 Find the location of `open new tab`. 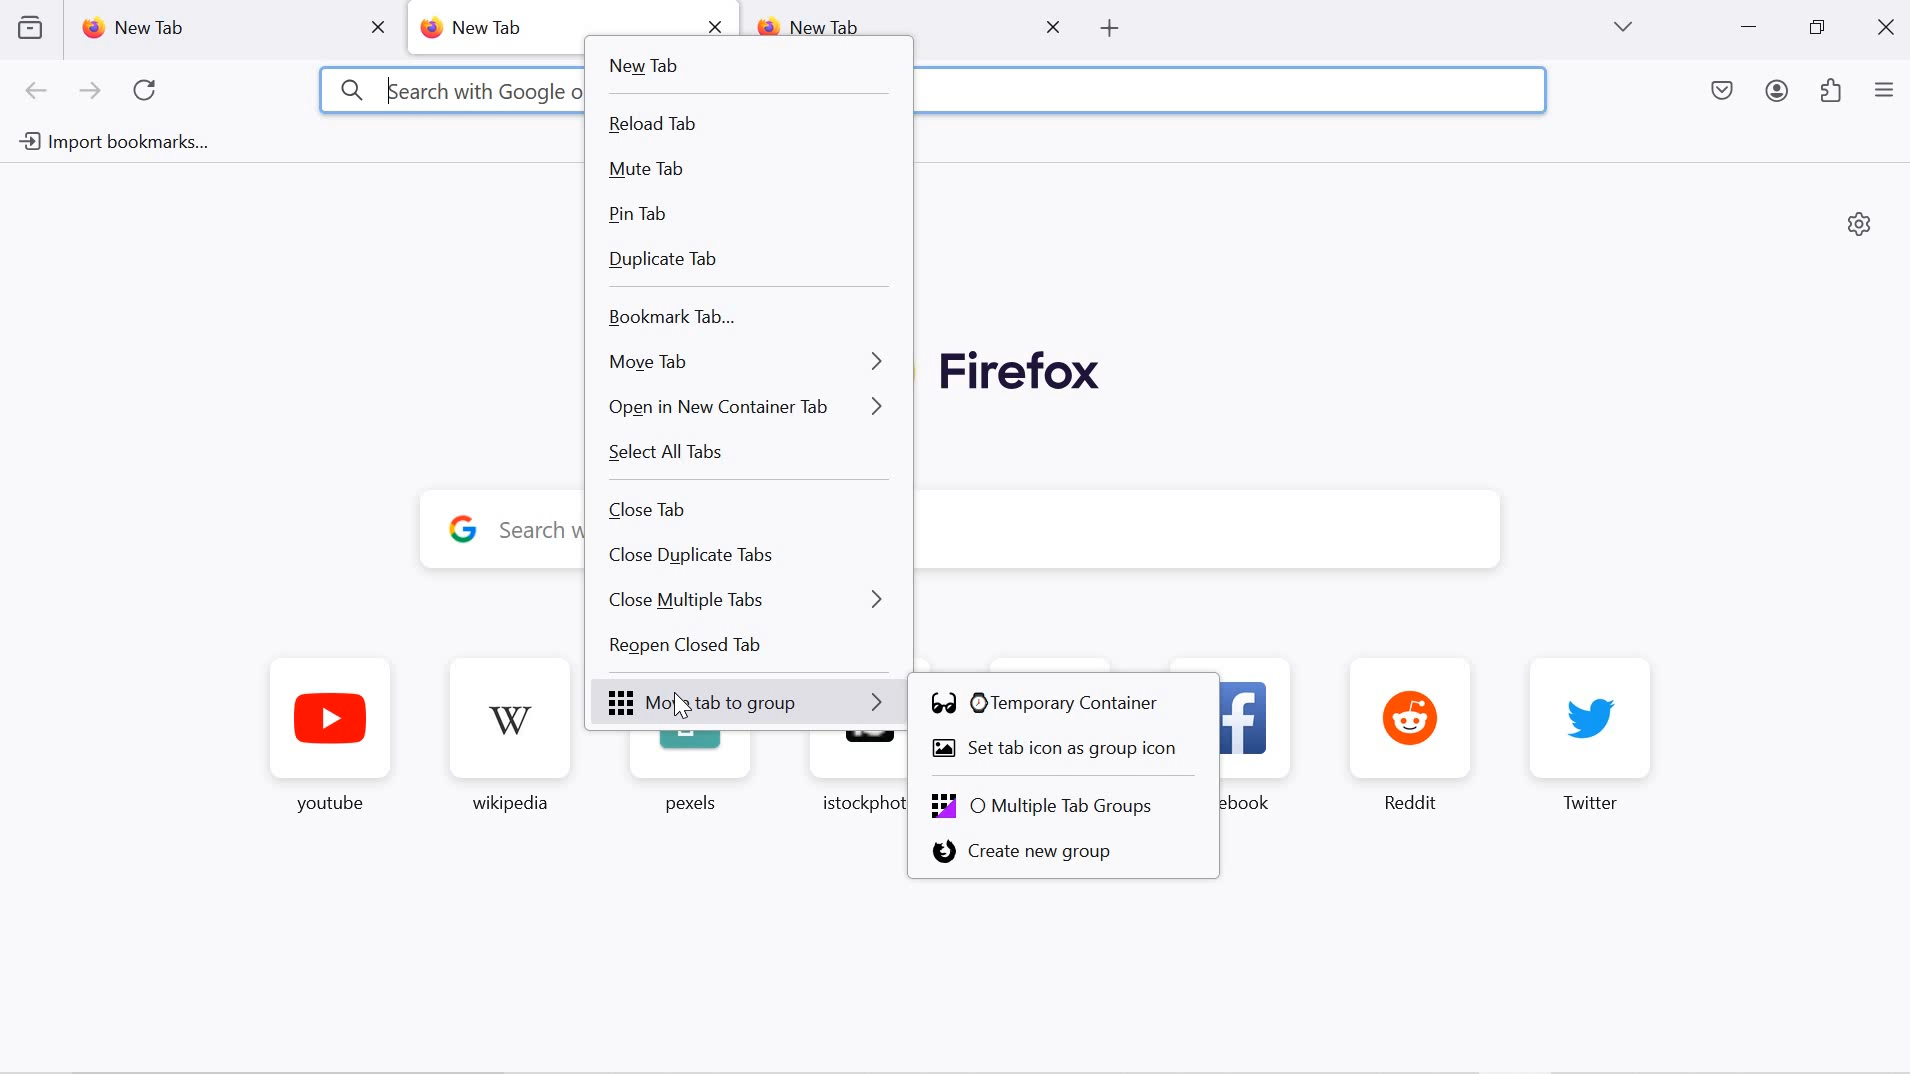

open new tab is located at coordinates (1109, 26).